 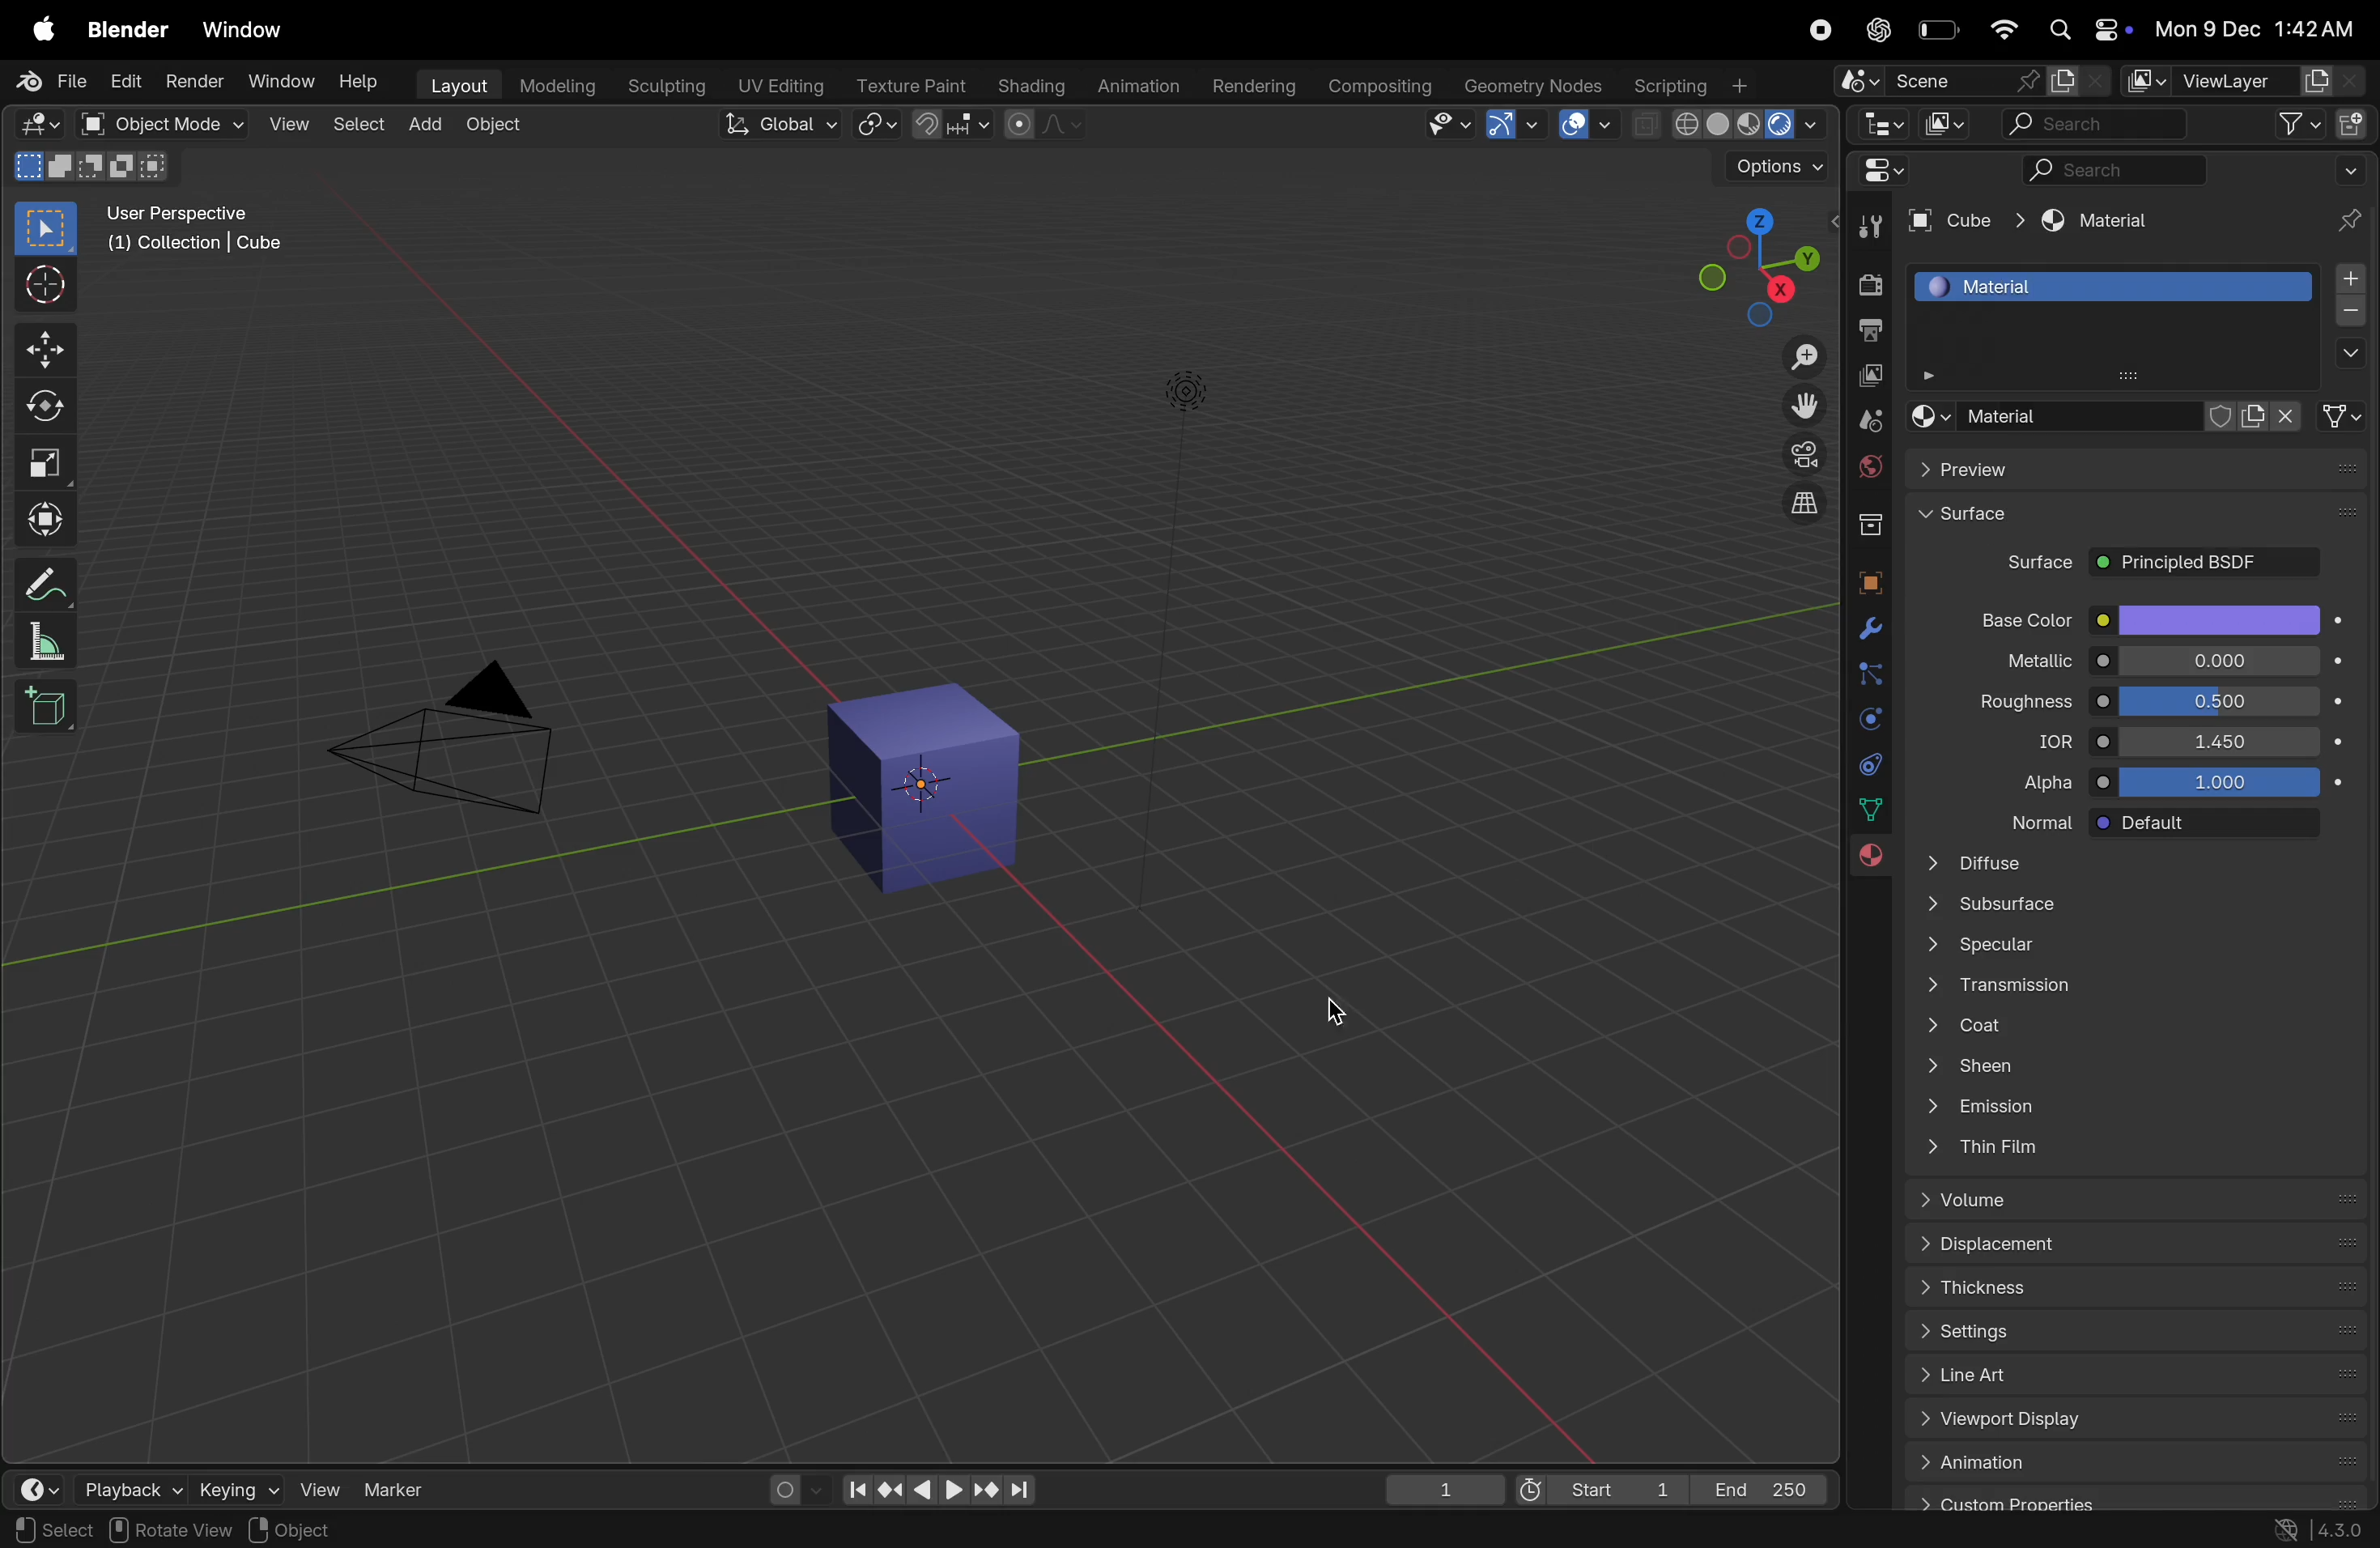 What do you see at coordinates (1445, 1491) in the screenshot?
I see `1` at bounding box center [1445, 1491].